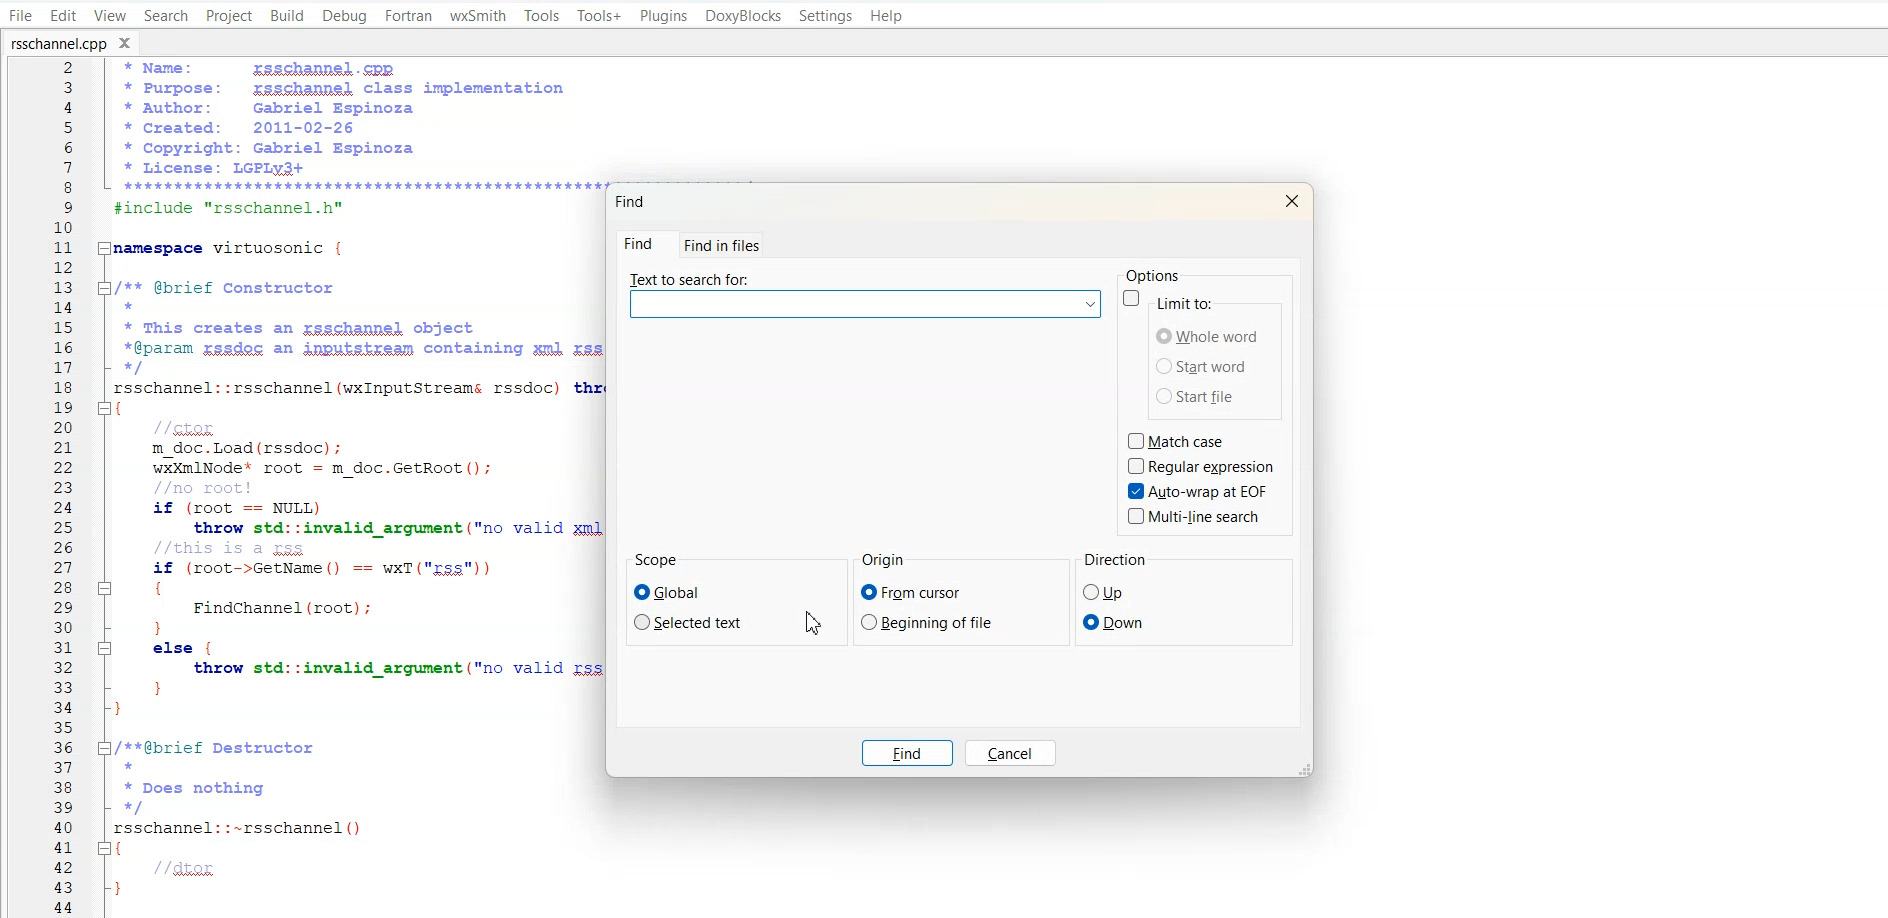 Image resolution: width=1888 pixels, height=918 pixels. What do you see at coordinates (228, 16) in the screenshot?
I see `Project` at bounding box center [228, 16].